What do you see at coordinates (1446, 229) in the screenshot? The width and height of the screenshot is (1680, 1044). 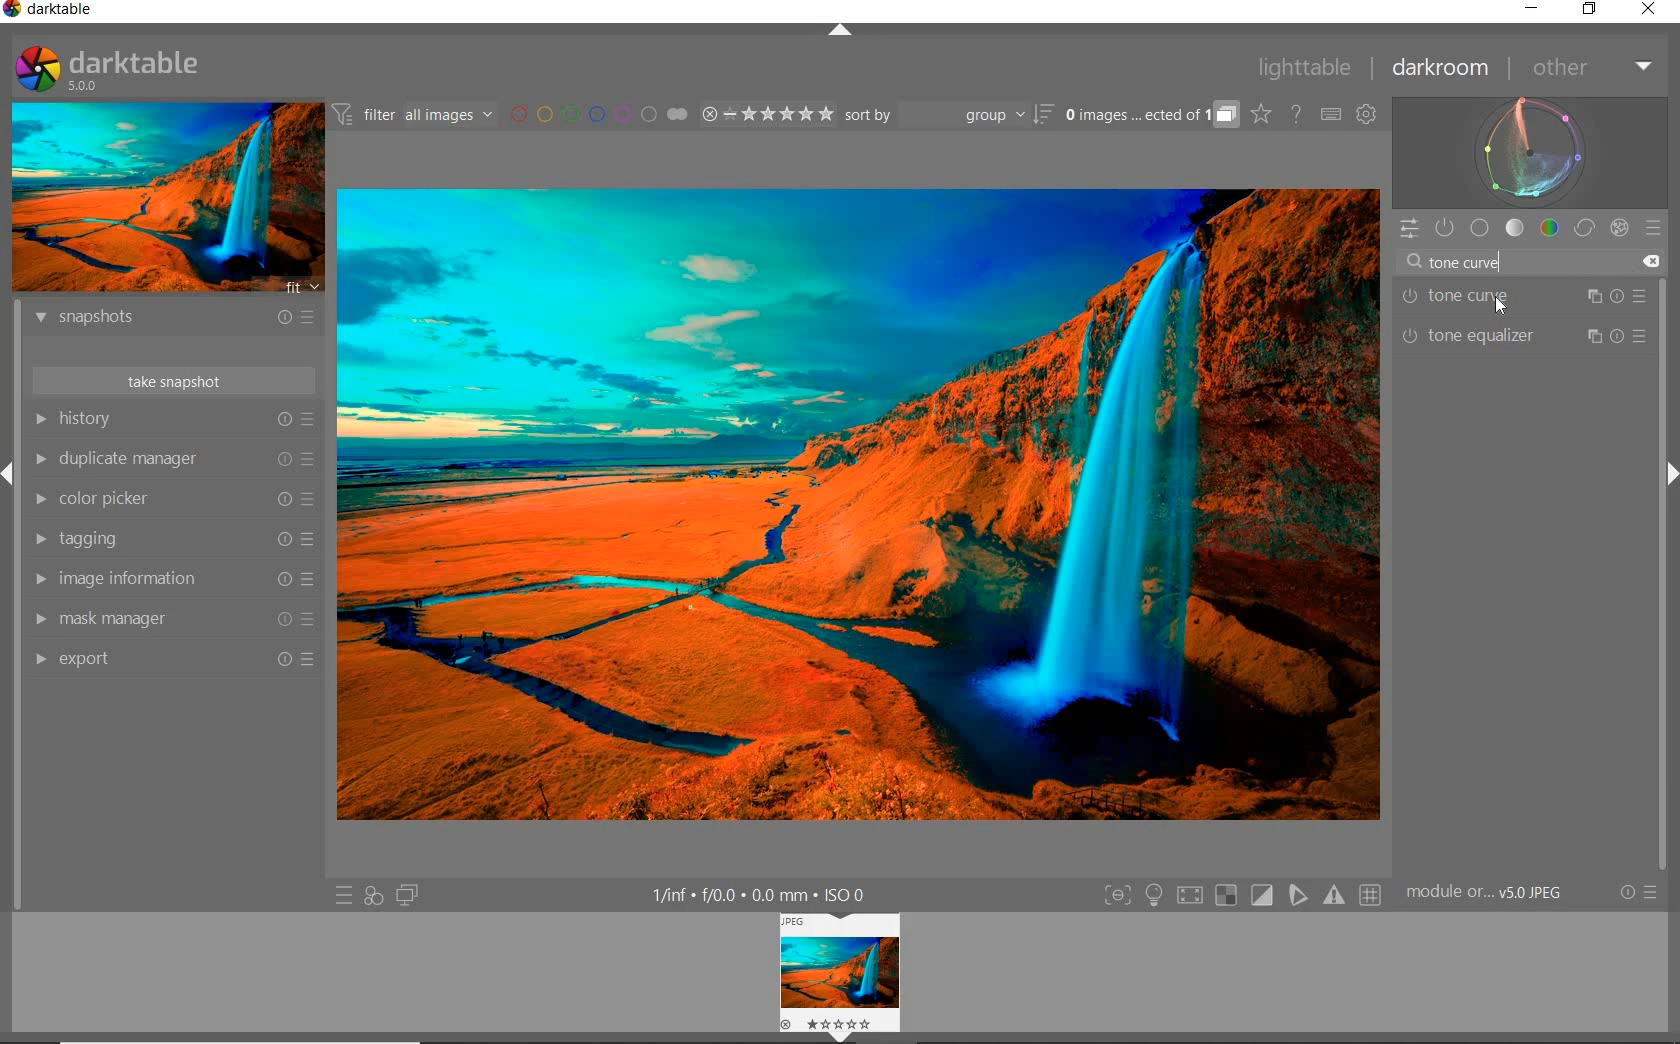 I see `SHOW ONLY ACTIVE MODULES` at bounding box center [1446, 229].